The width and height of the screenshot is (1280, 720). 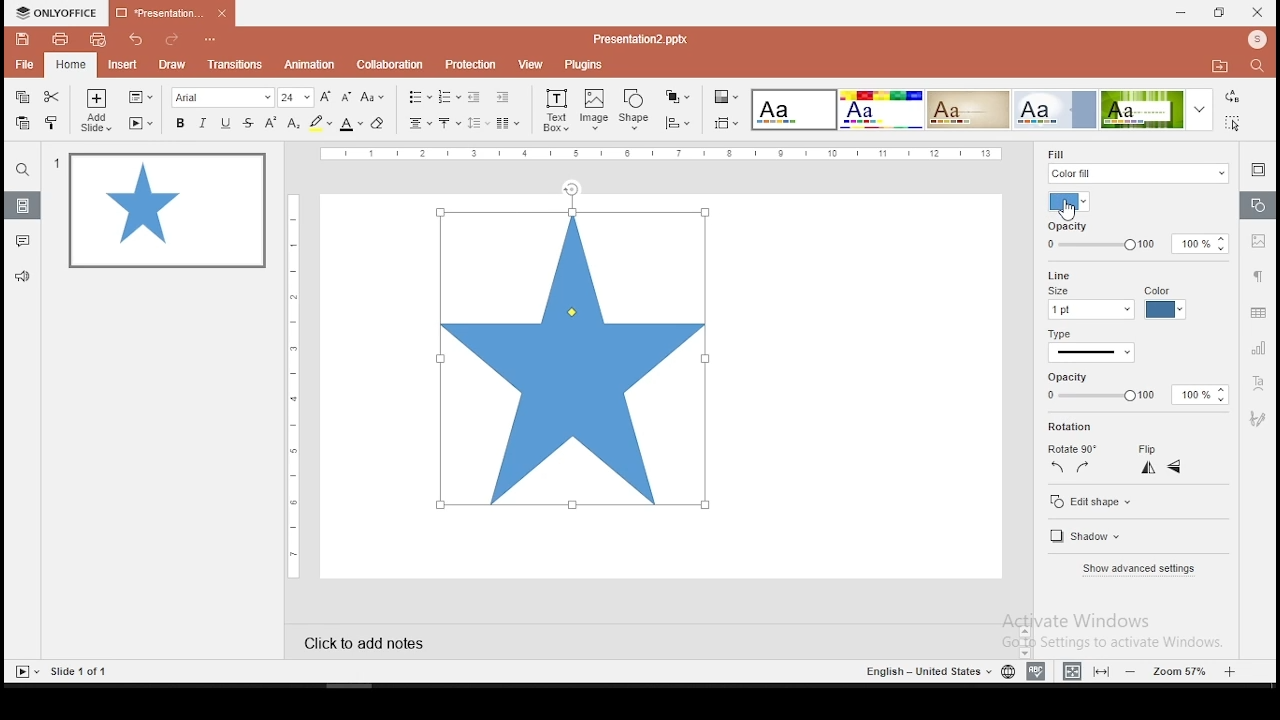 I want to click on highlight color, so click(x=320, y=124).